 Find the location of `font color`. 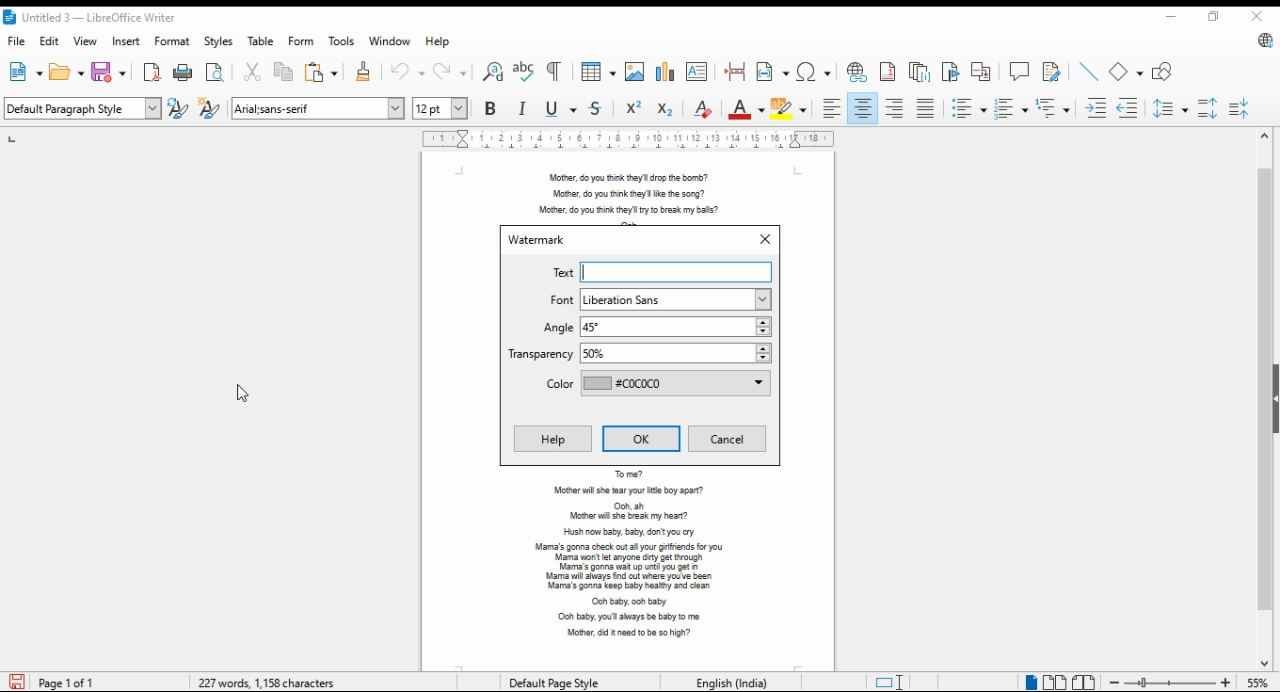

font color is located at coordinates (746, 108).